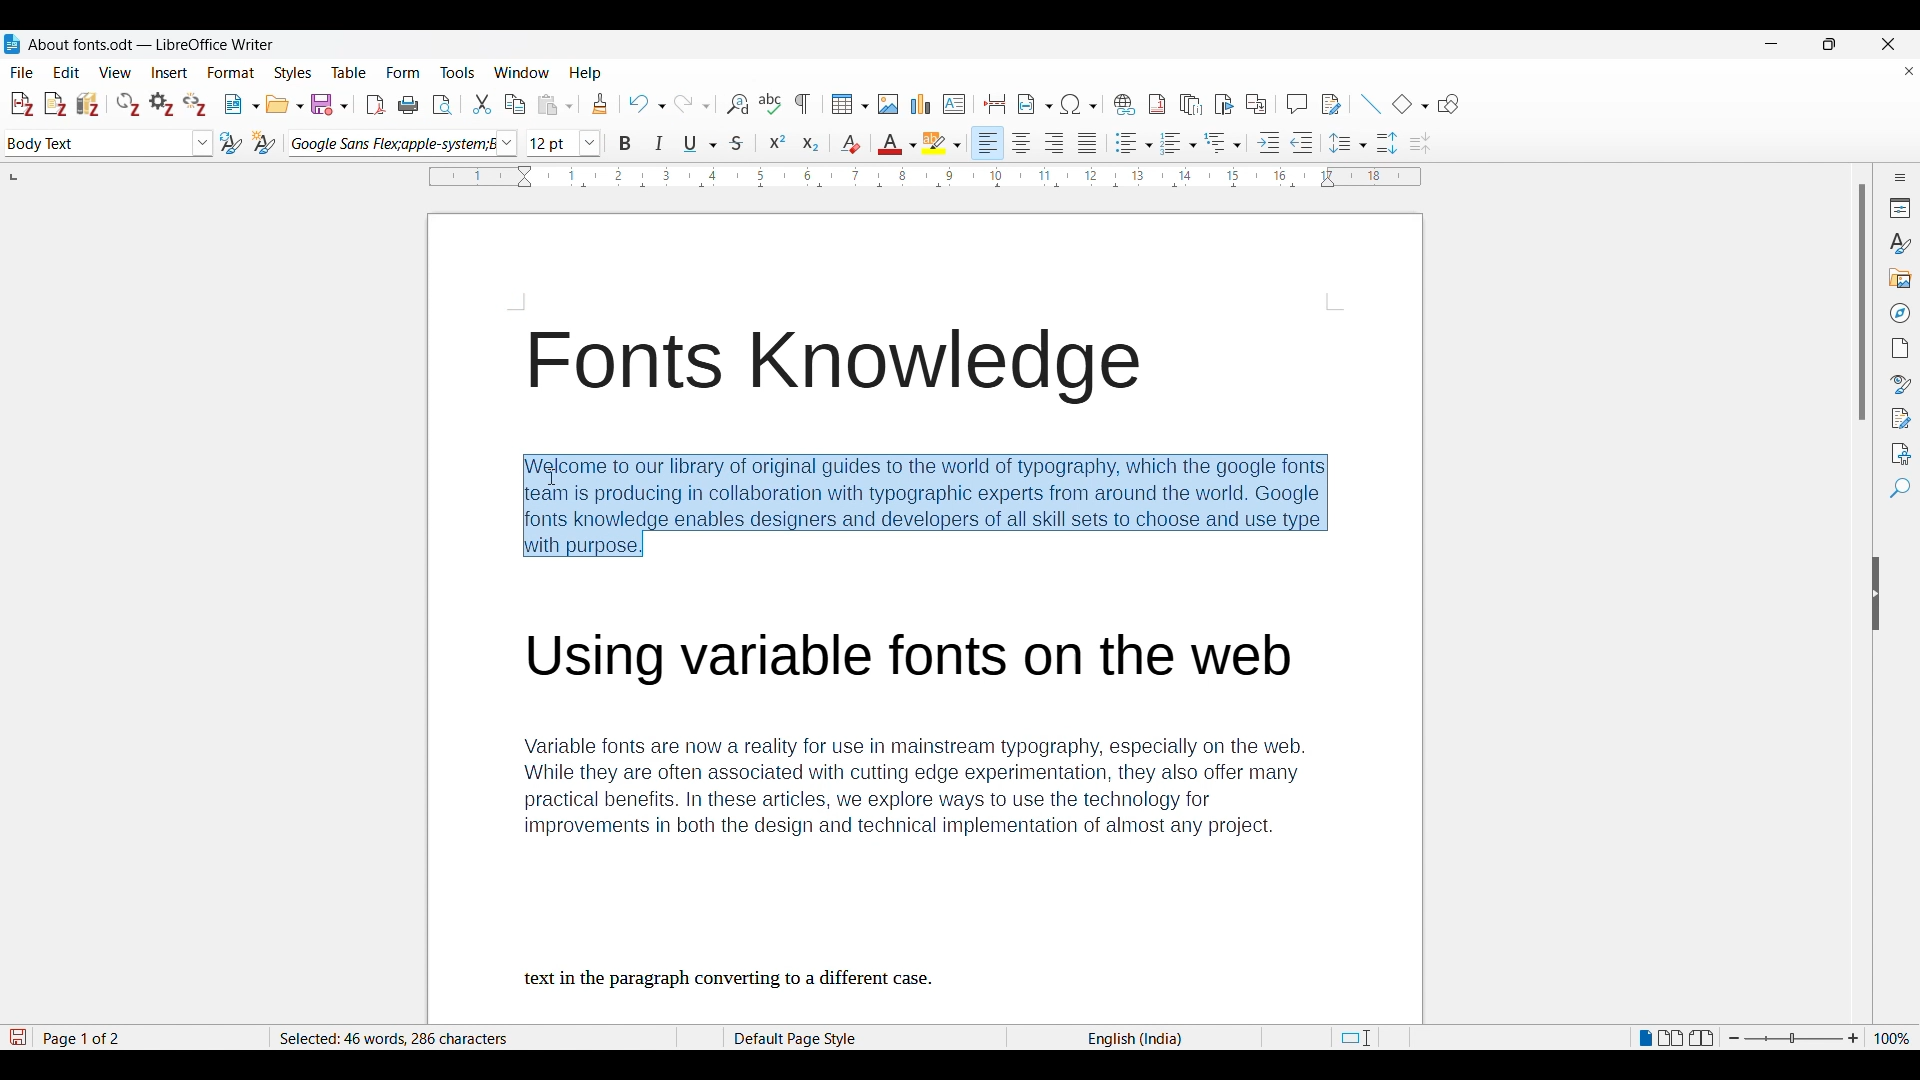 Image resolution: width=1920 pixels, height=1080 pixels. Describe the element at coordinates (1910, 71) in the screenshot. I see `Close document` at that location.